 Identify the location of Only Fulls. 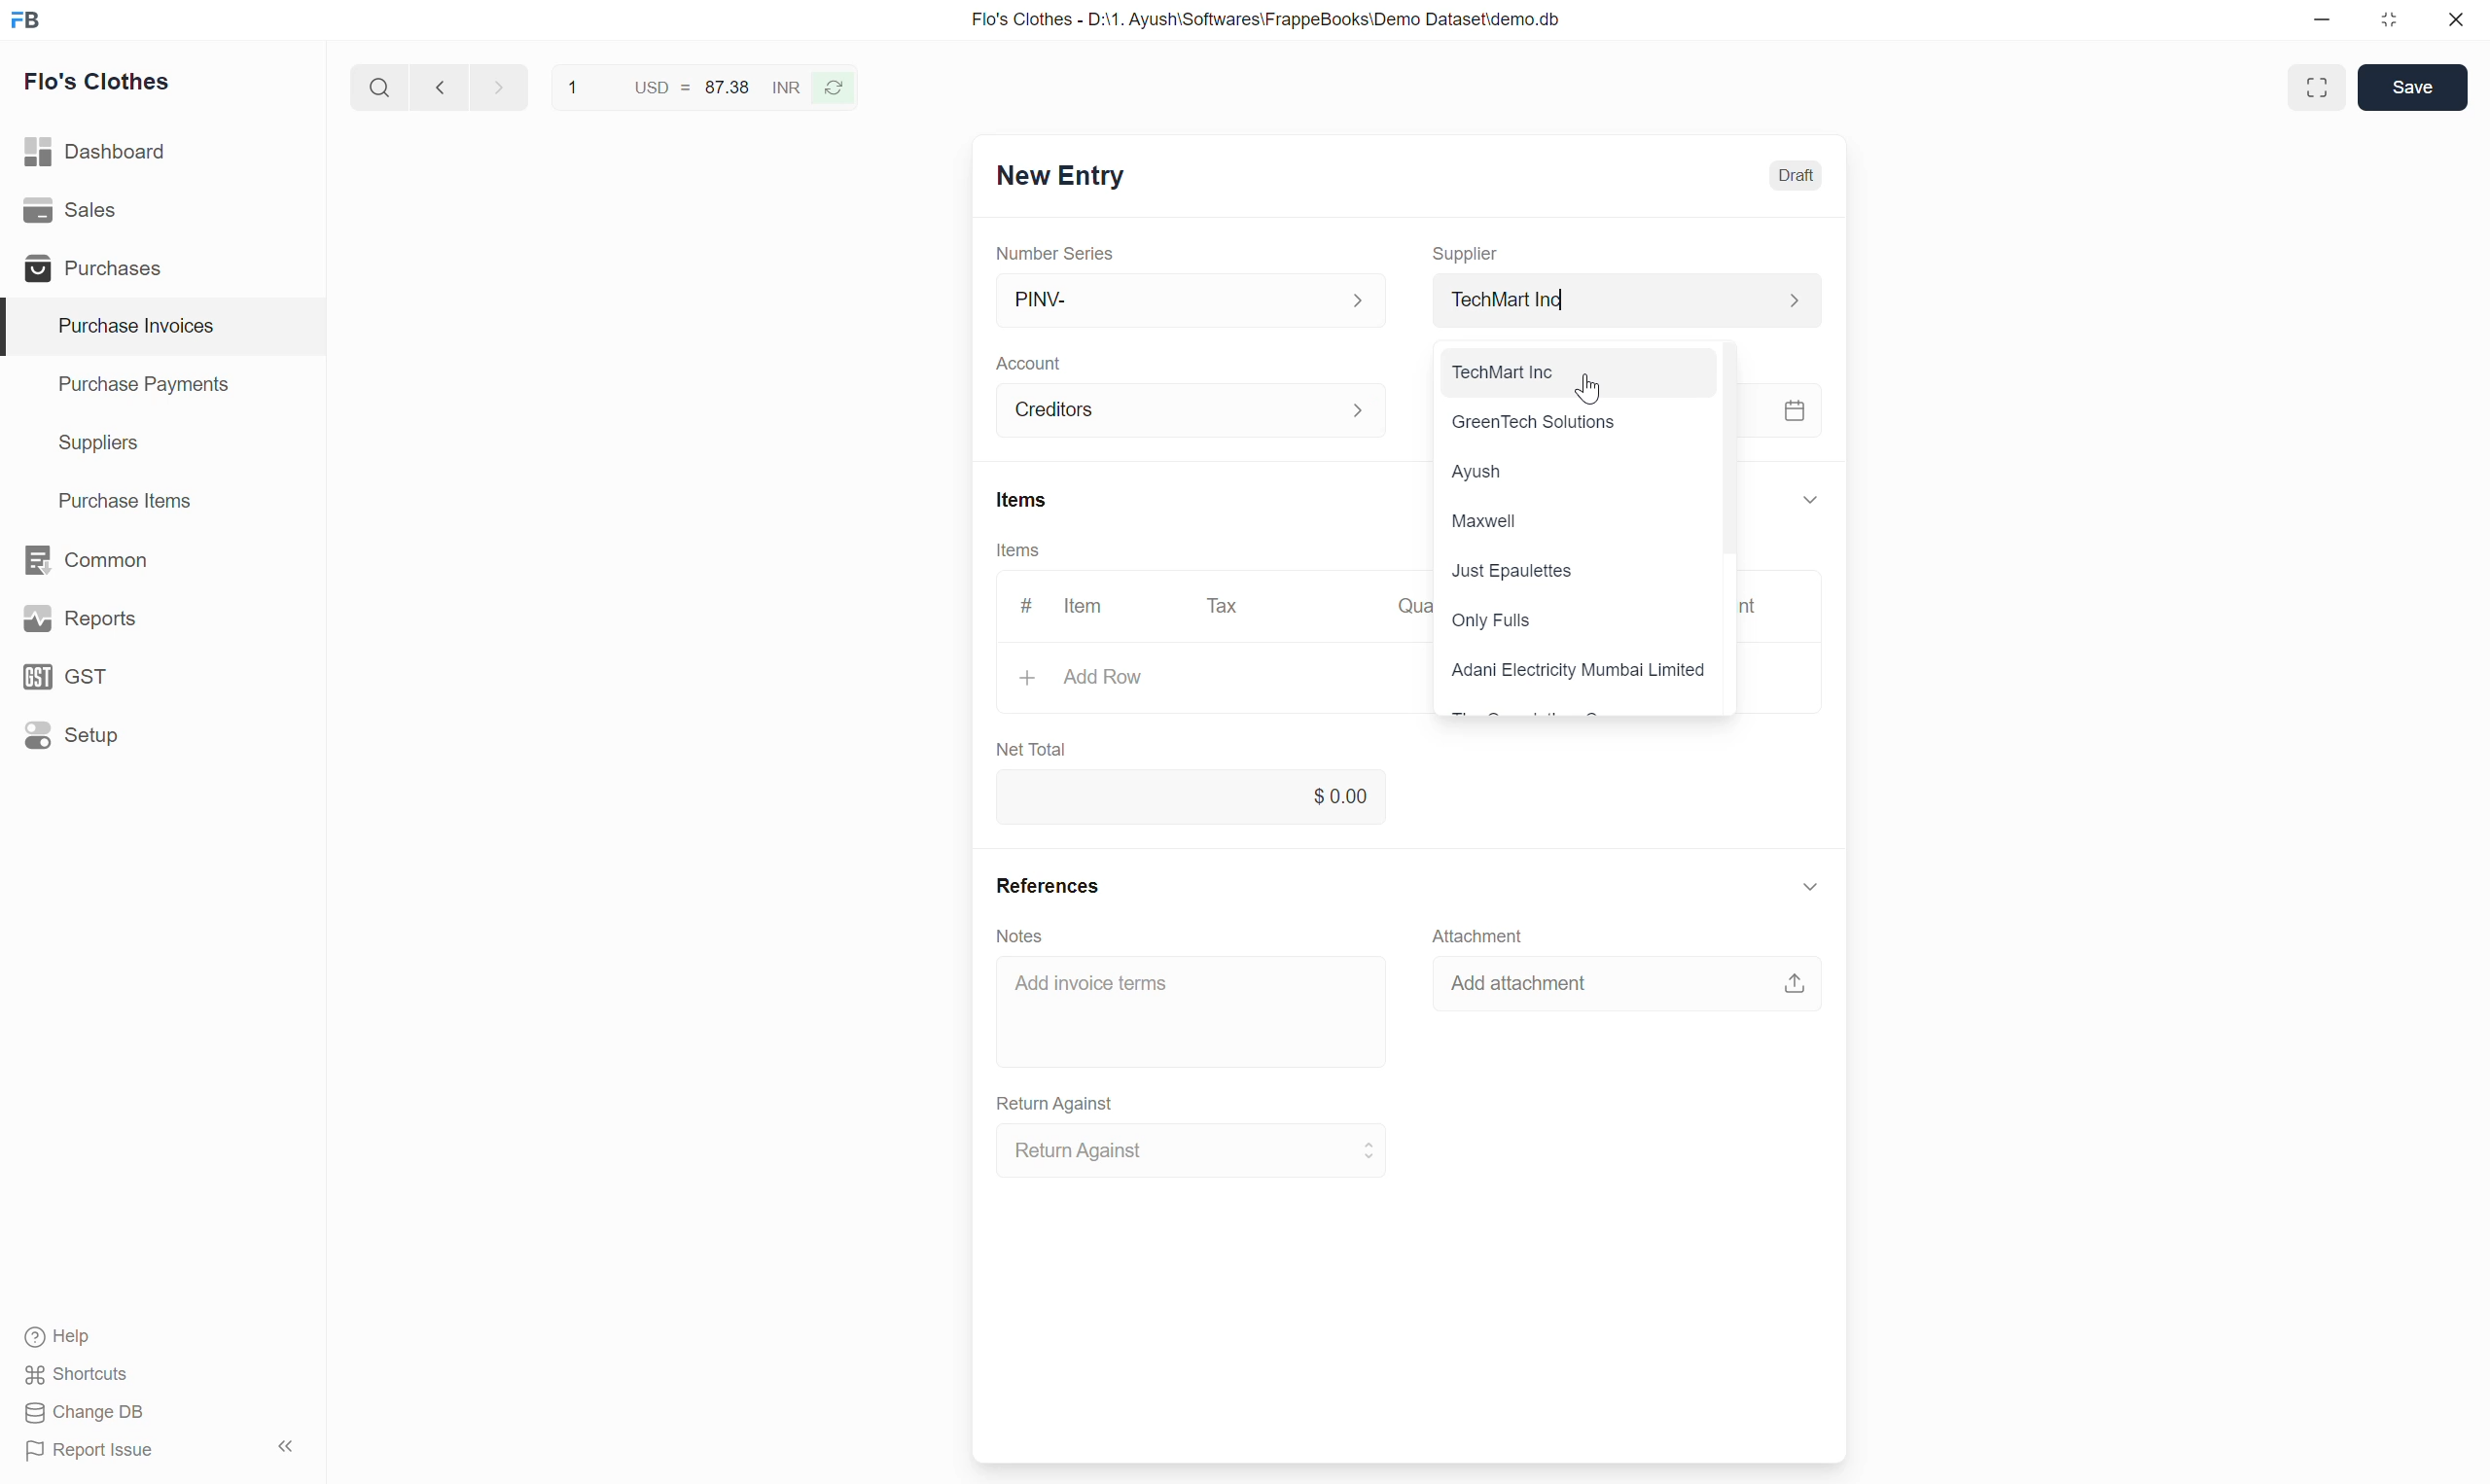
(1511, 621).